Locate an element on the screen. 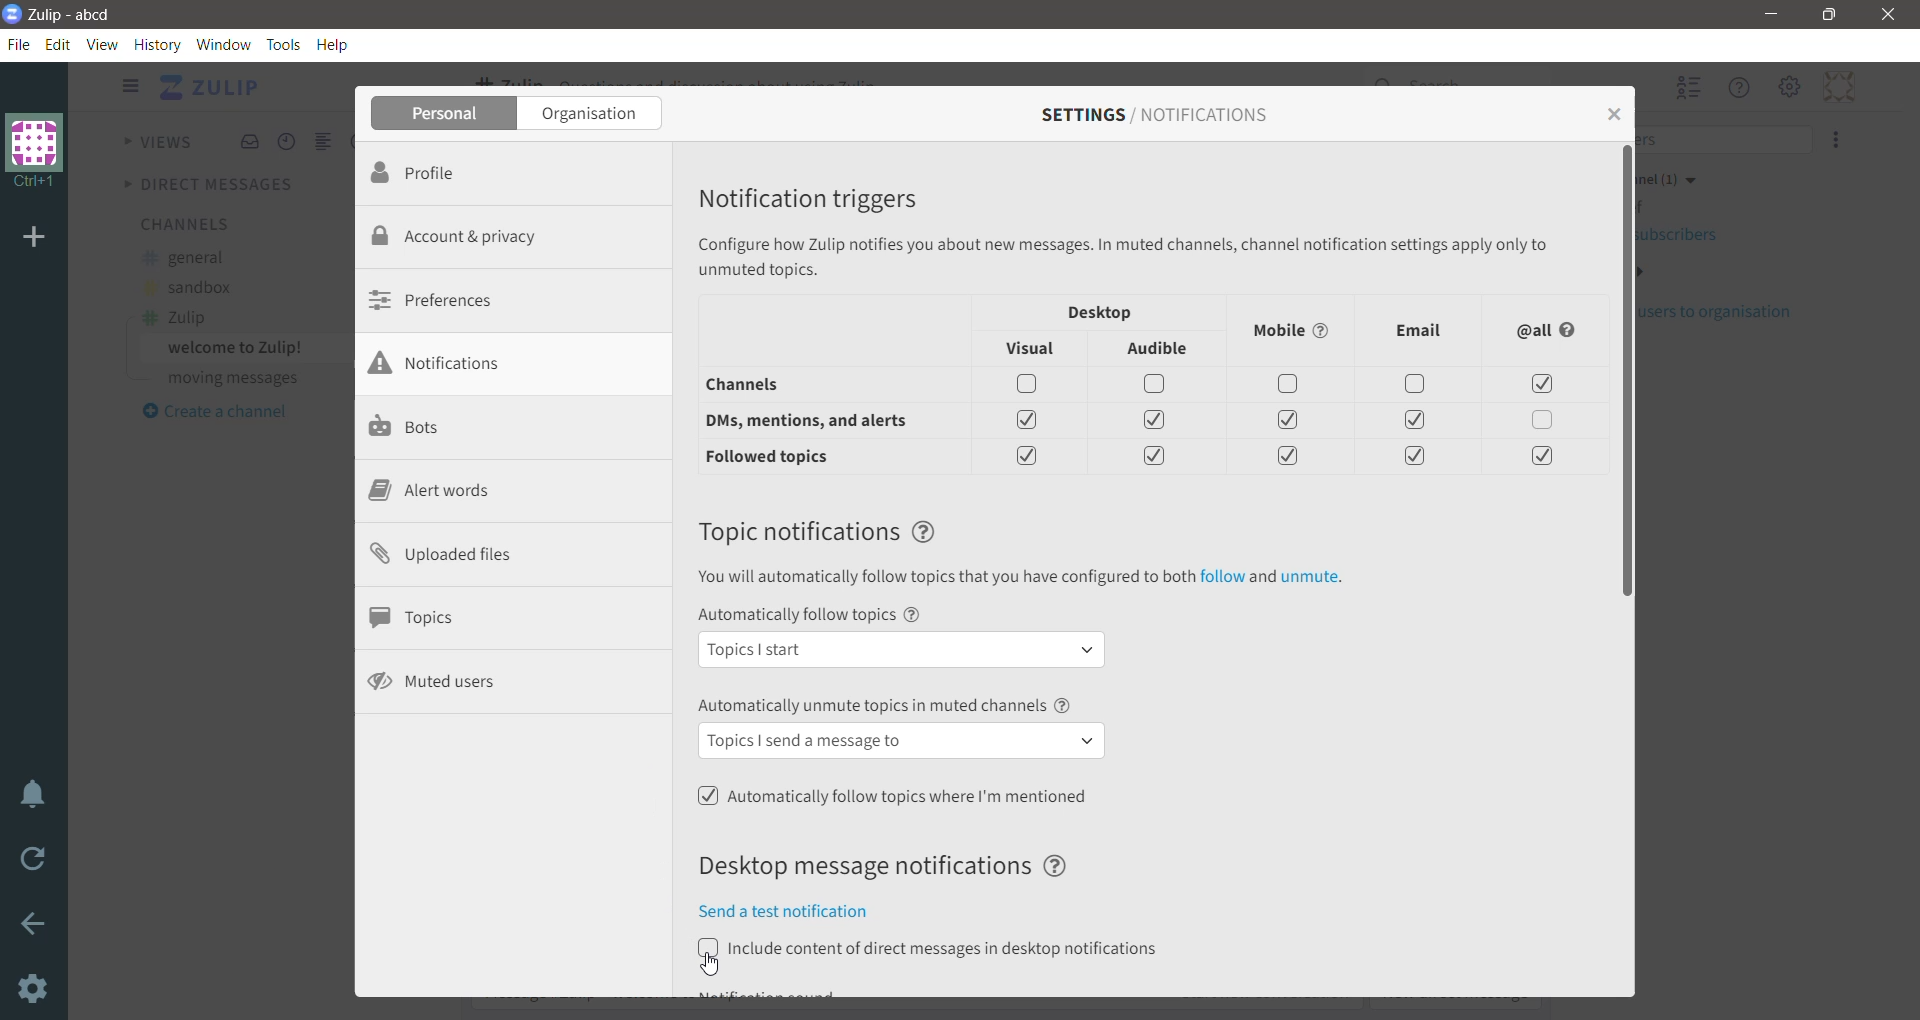  Include content of direct messages in desktop notifications - (disable message preview) is located at coordinates (928, 949).